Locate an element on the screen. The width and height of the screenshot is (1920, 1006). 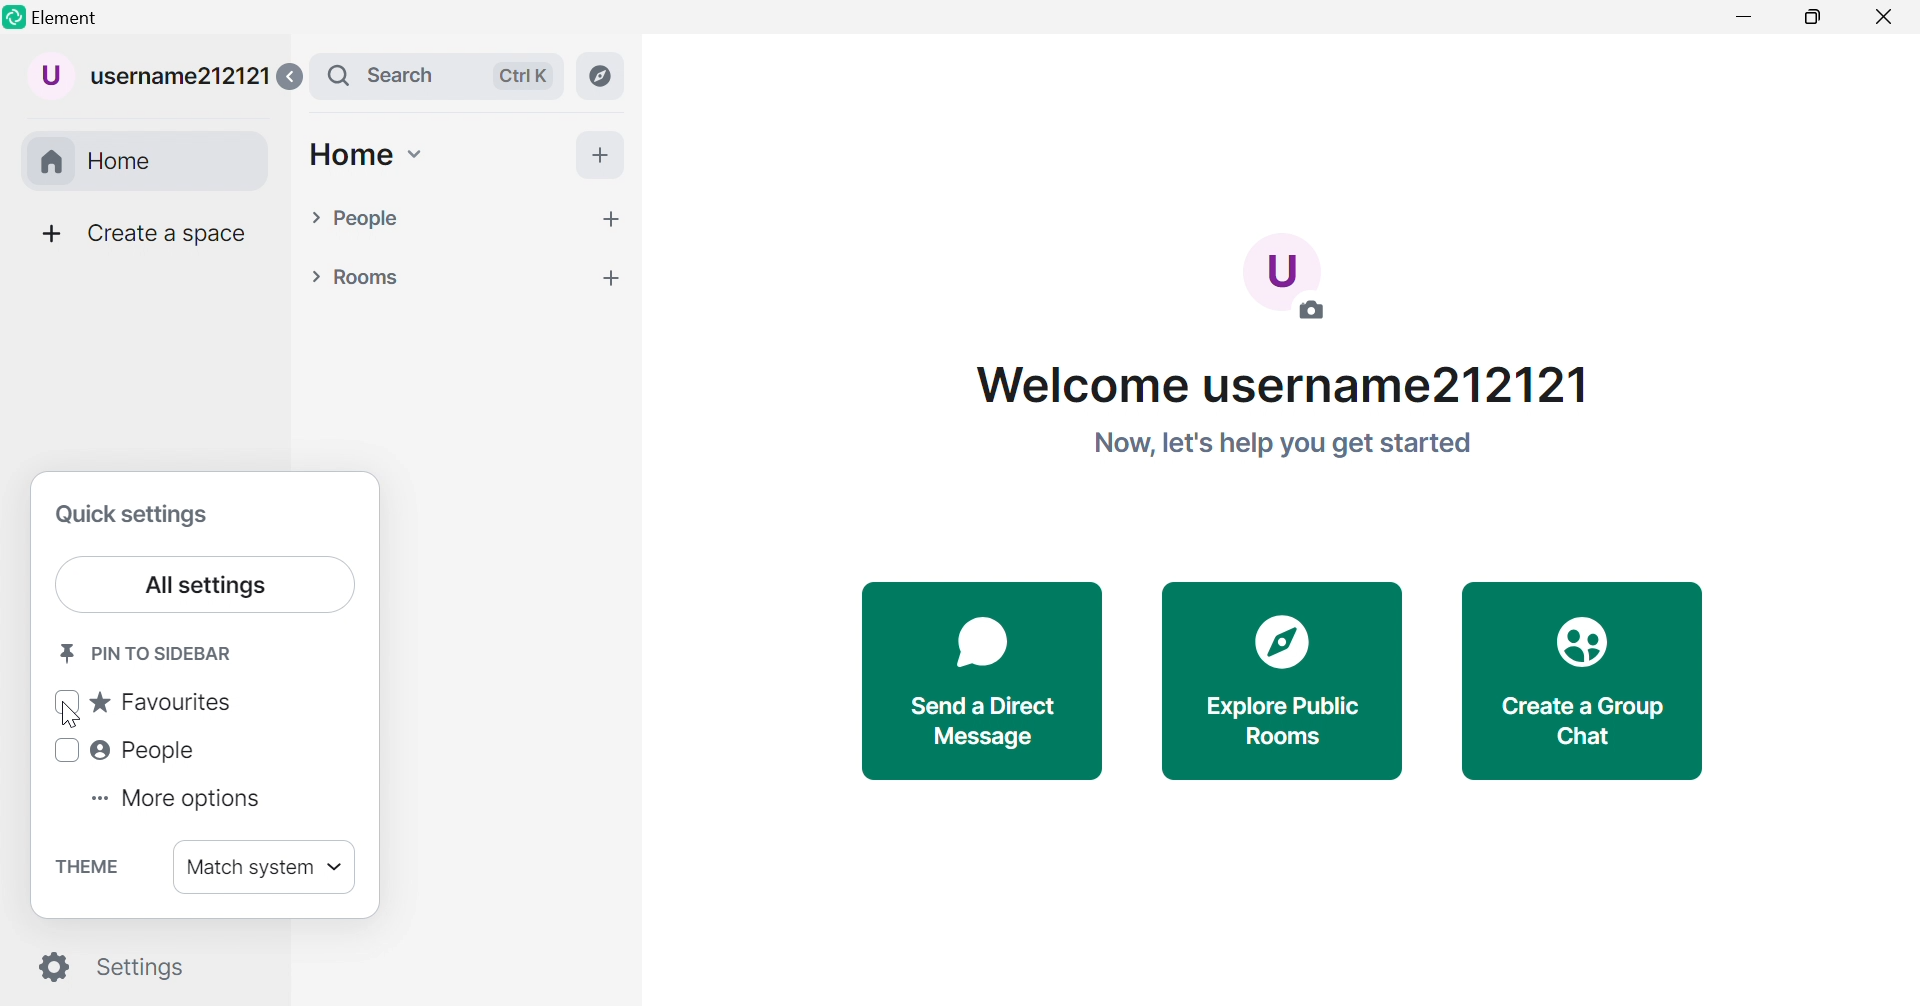
more is located at coordinates (610, 277).